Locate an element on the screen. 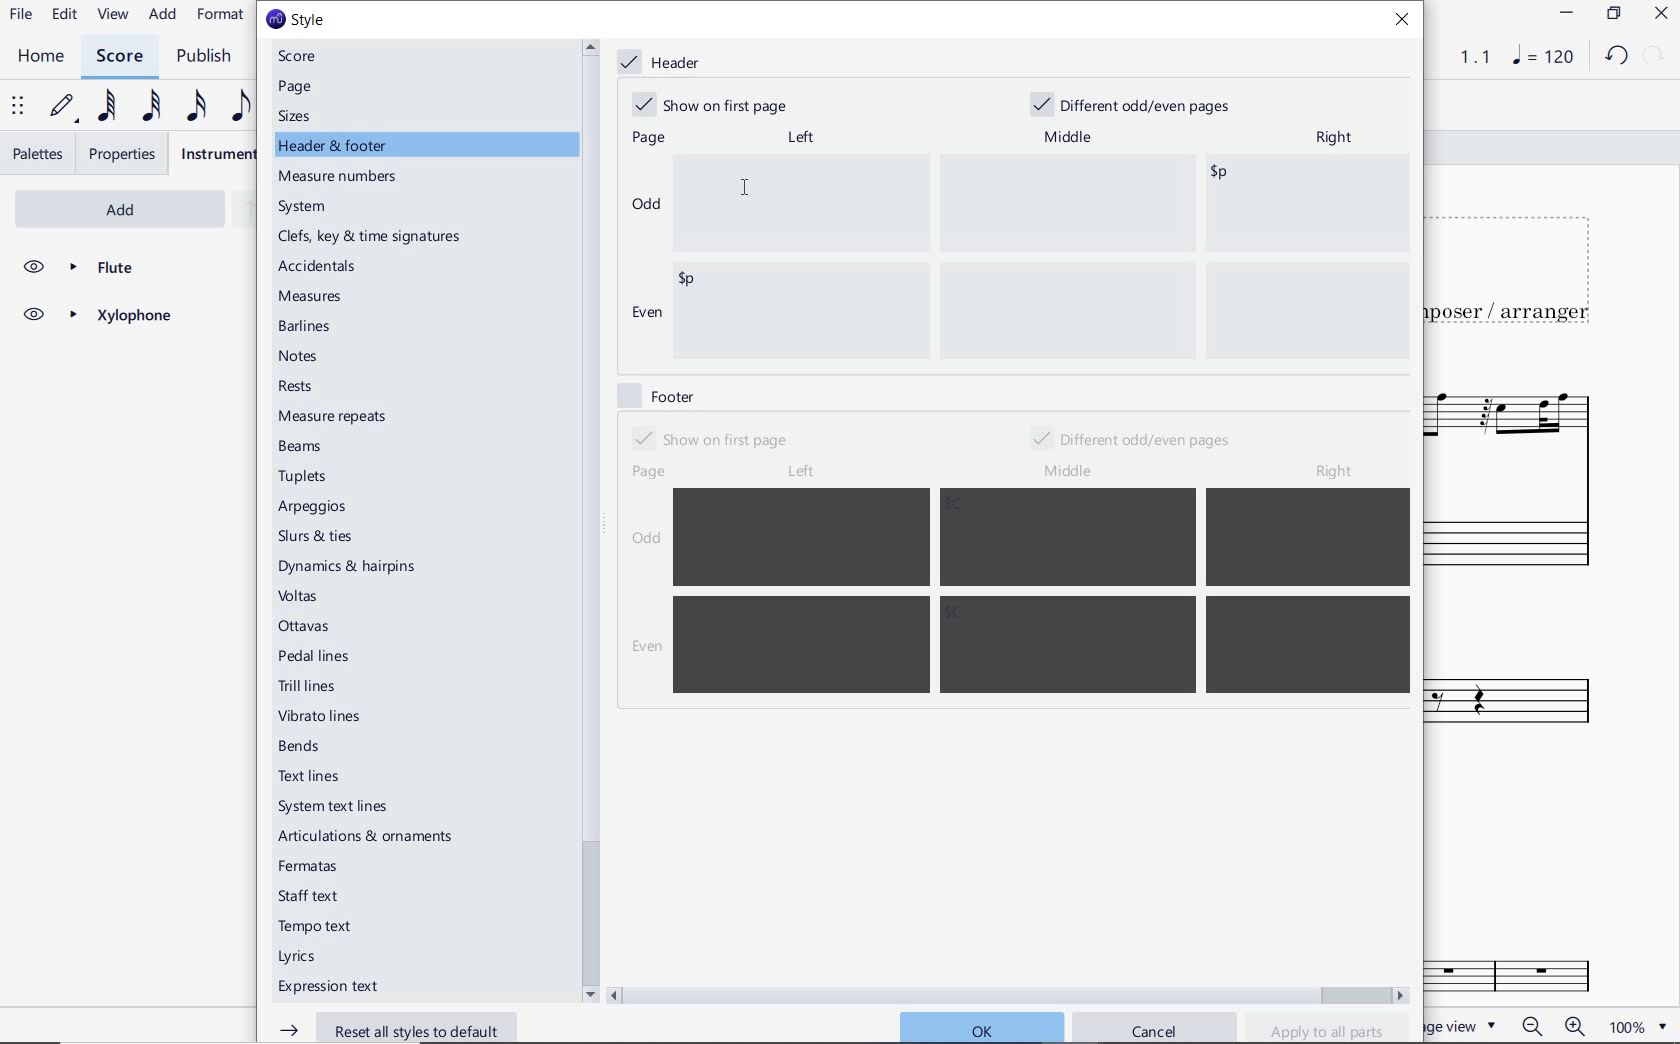 Image resolution: width=1680 pixels, height=1044 pixels. sizes is located at coordinates (299, 116).